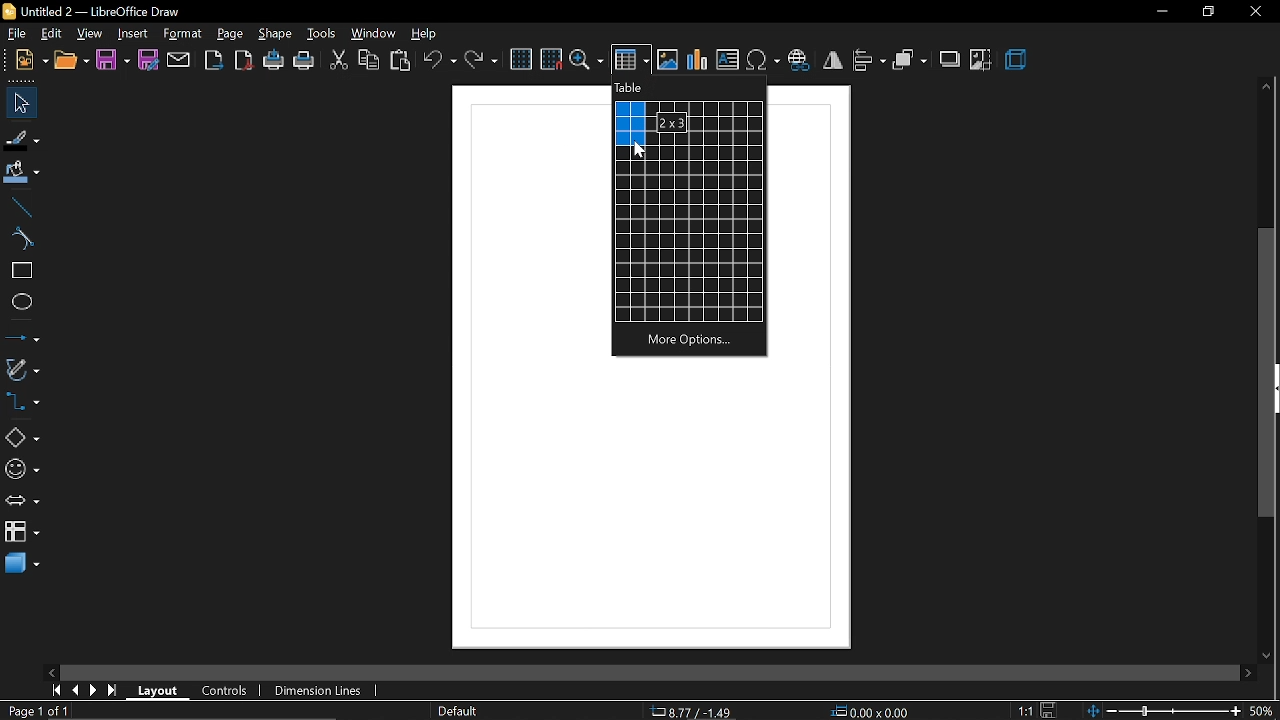 This screenshot has height=720, width=1280. Describe the element at coordinates (53, 671) in the screenshot. I see `move left` at that location.